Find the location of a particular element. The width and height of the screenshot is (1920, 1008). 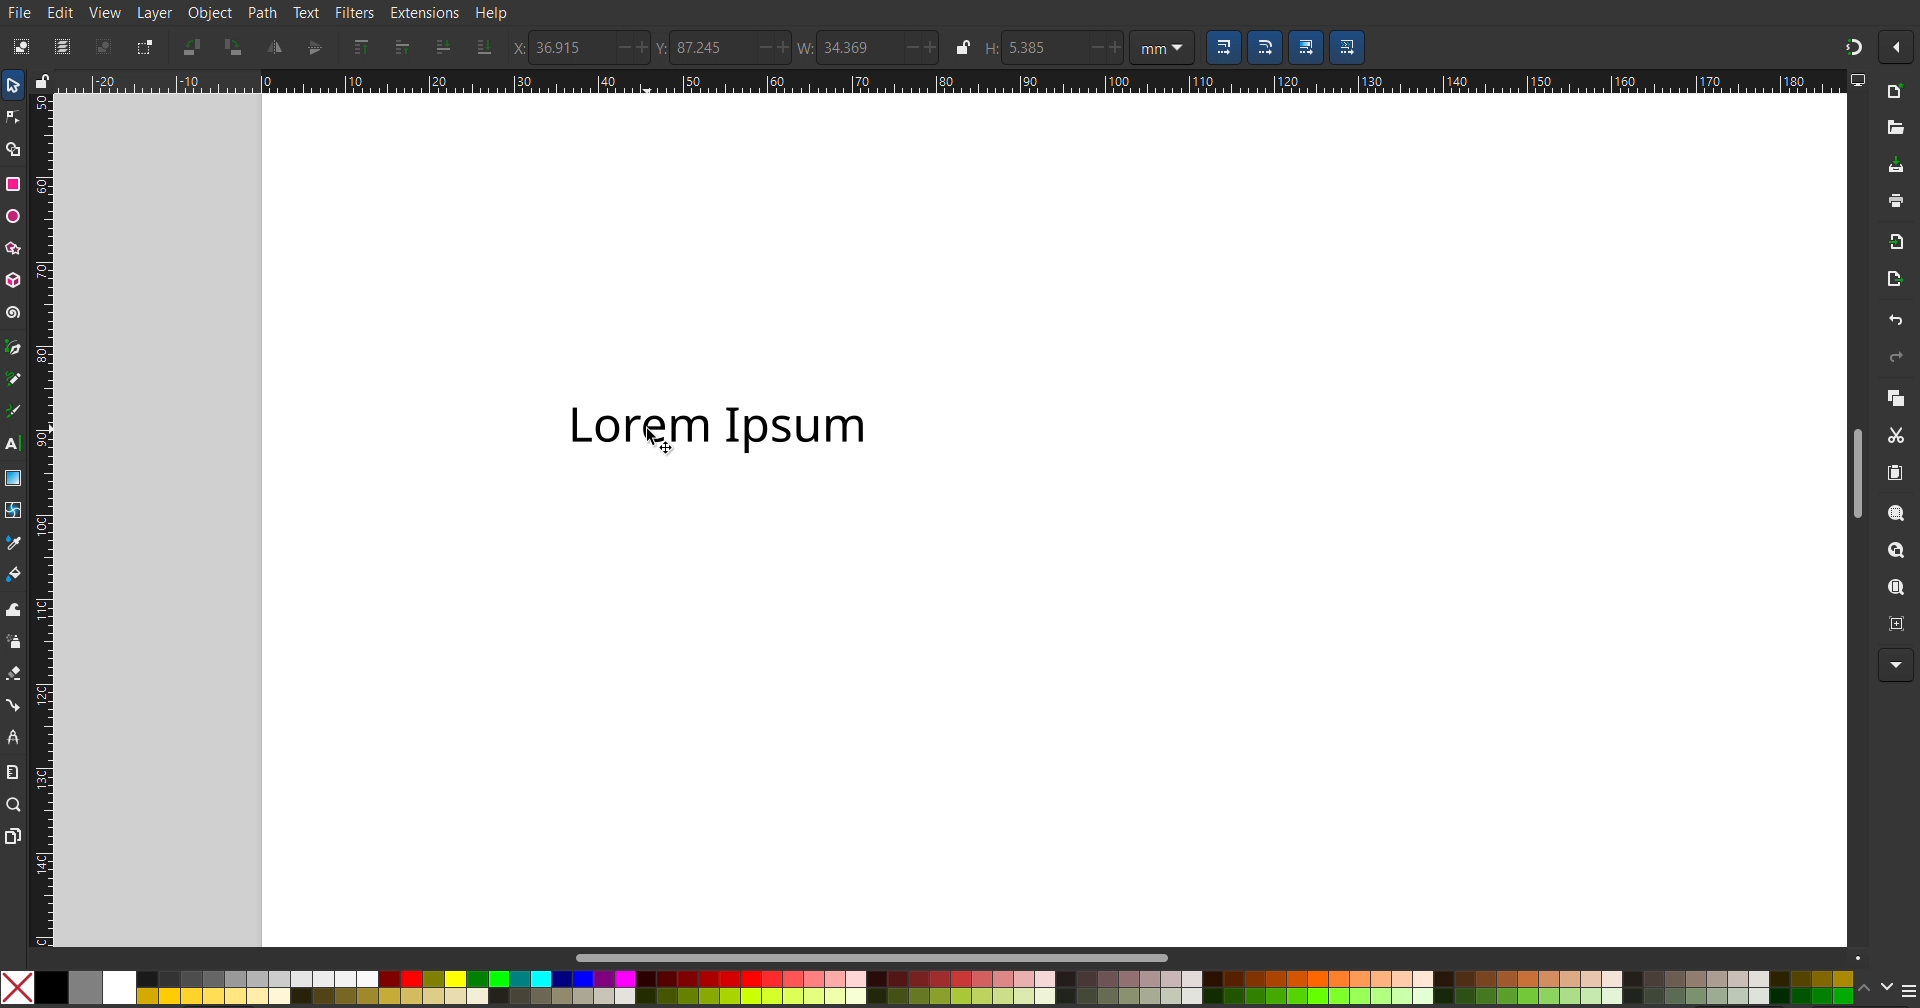

Zoom Centre Page is located at coordinates (1895, 625).